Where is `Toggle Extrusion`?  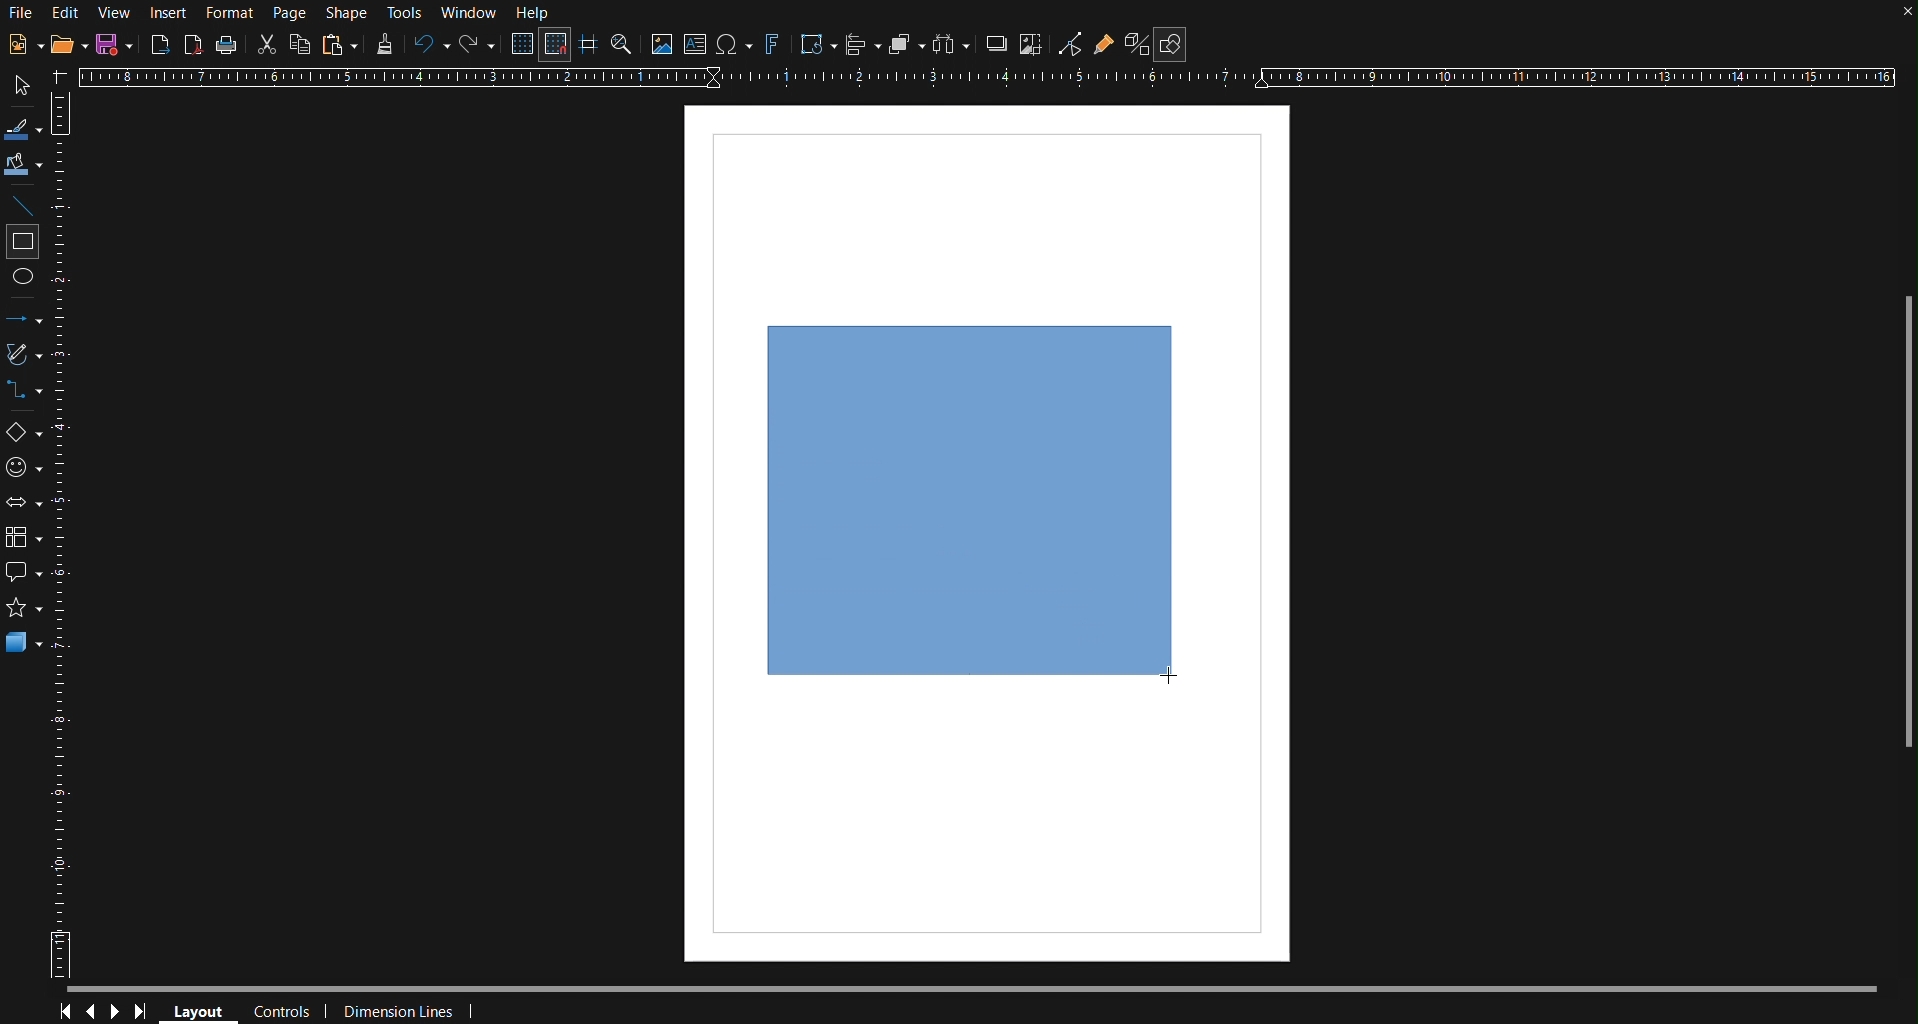 Toggle Extrusion is located at coordinates (1138, 43).